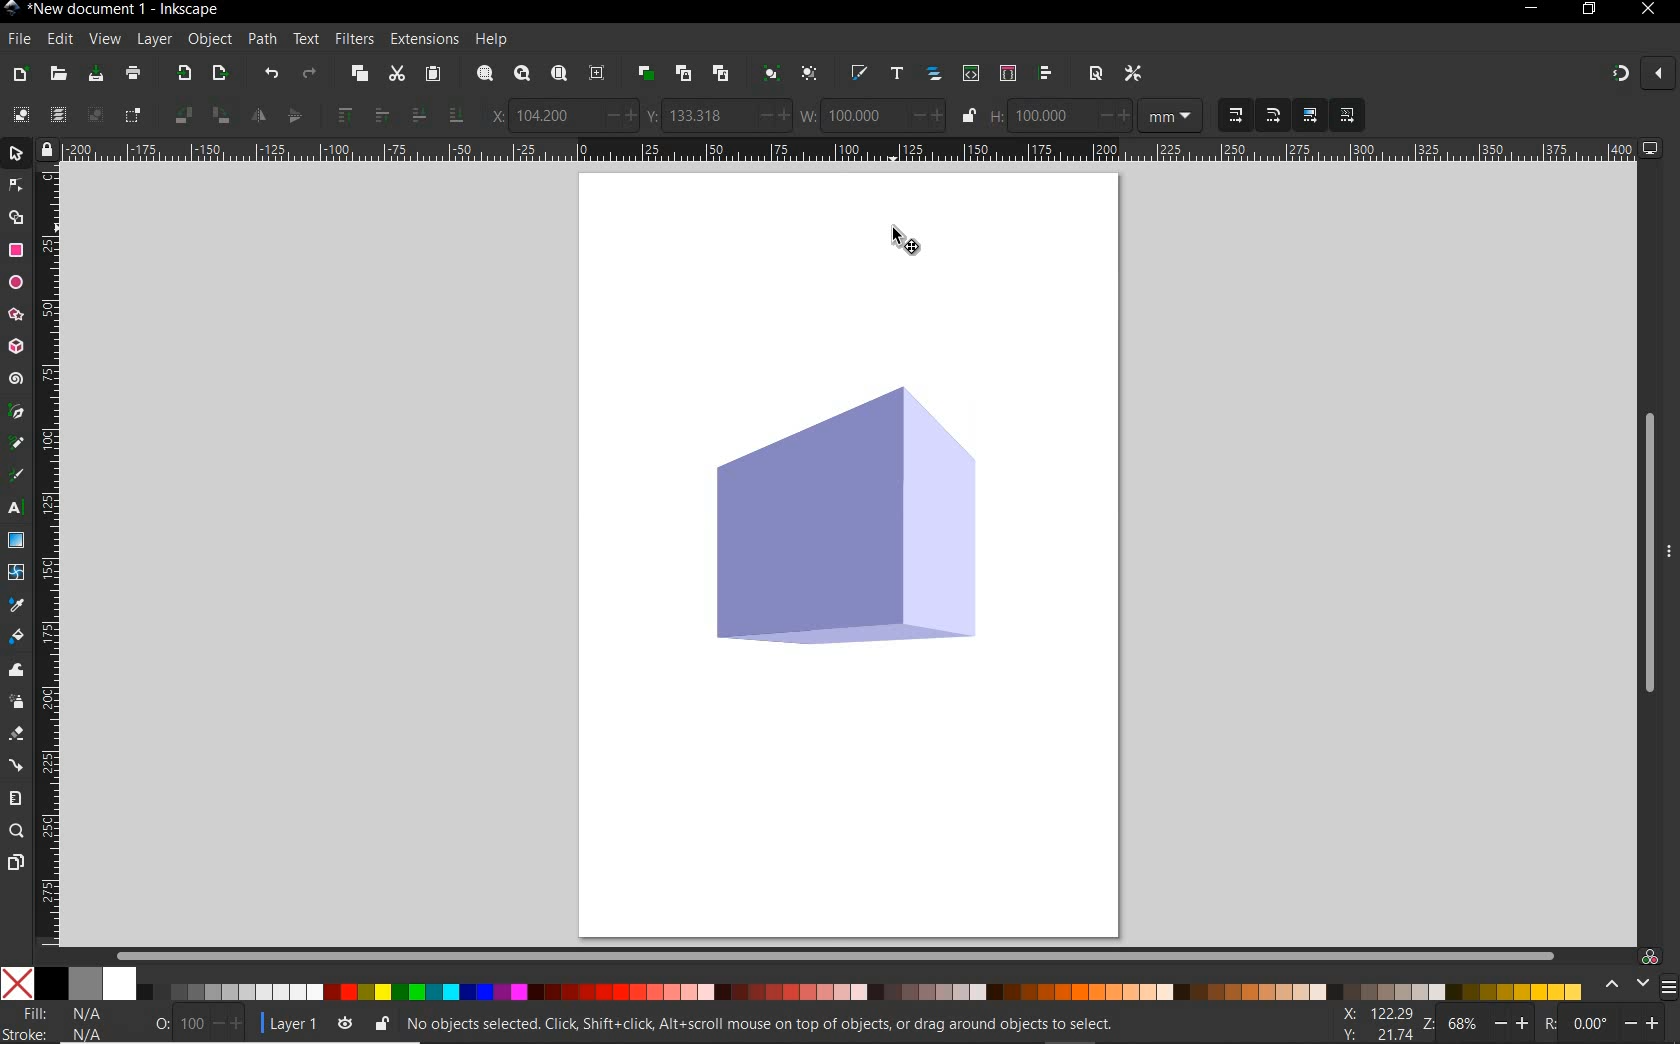 Image resolution: width=1680 pixels, height=1044 pixels. Describe the element at coordinates (16, 540) in the screenshot. I see `gradient tool` at that location.